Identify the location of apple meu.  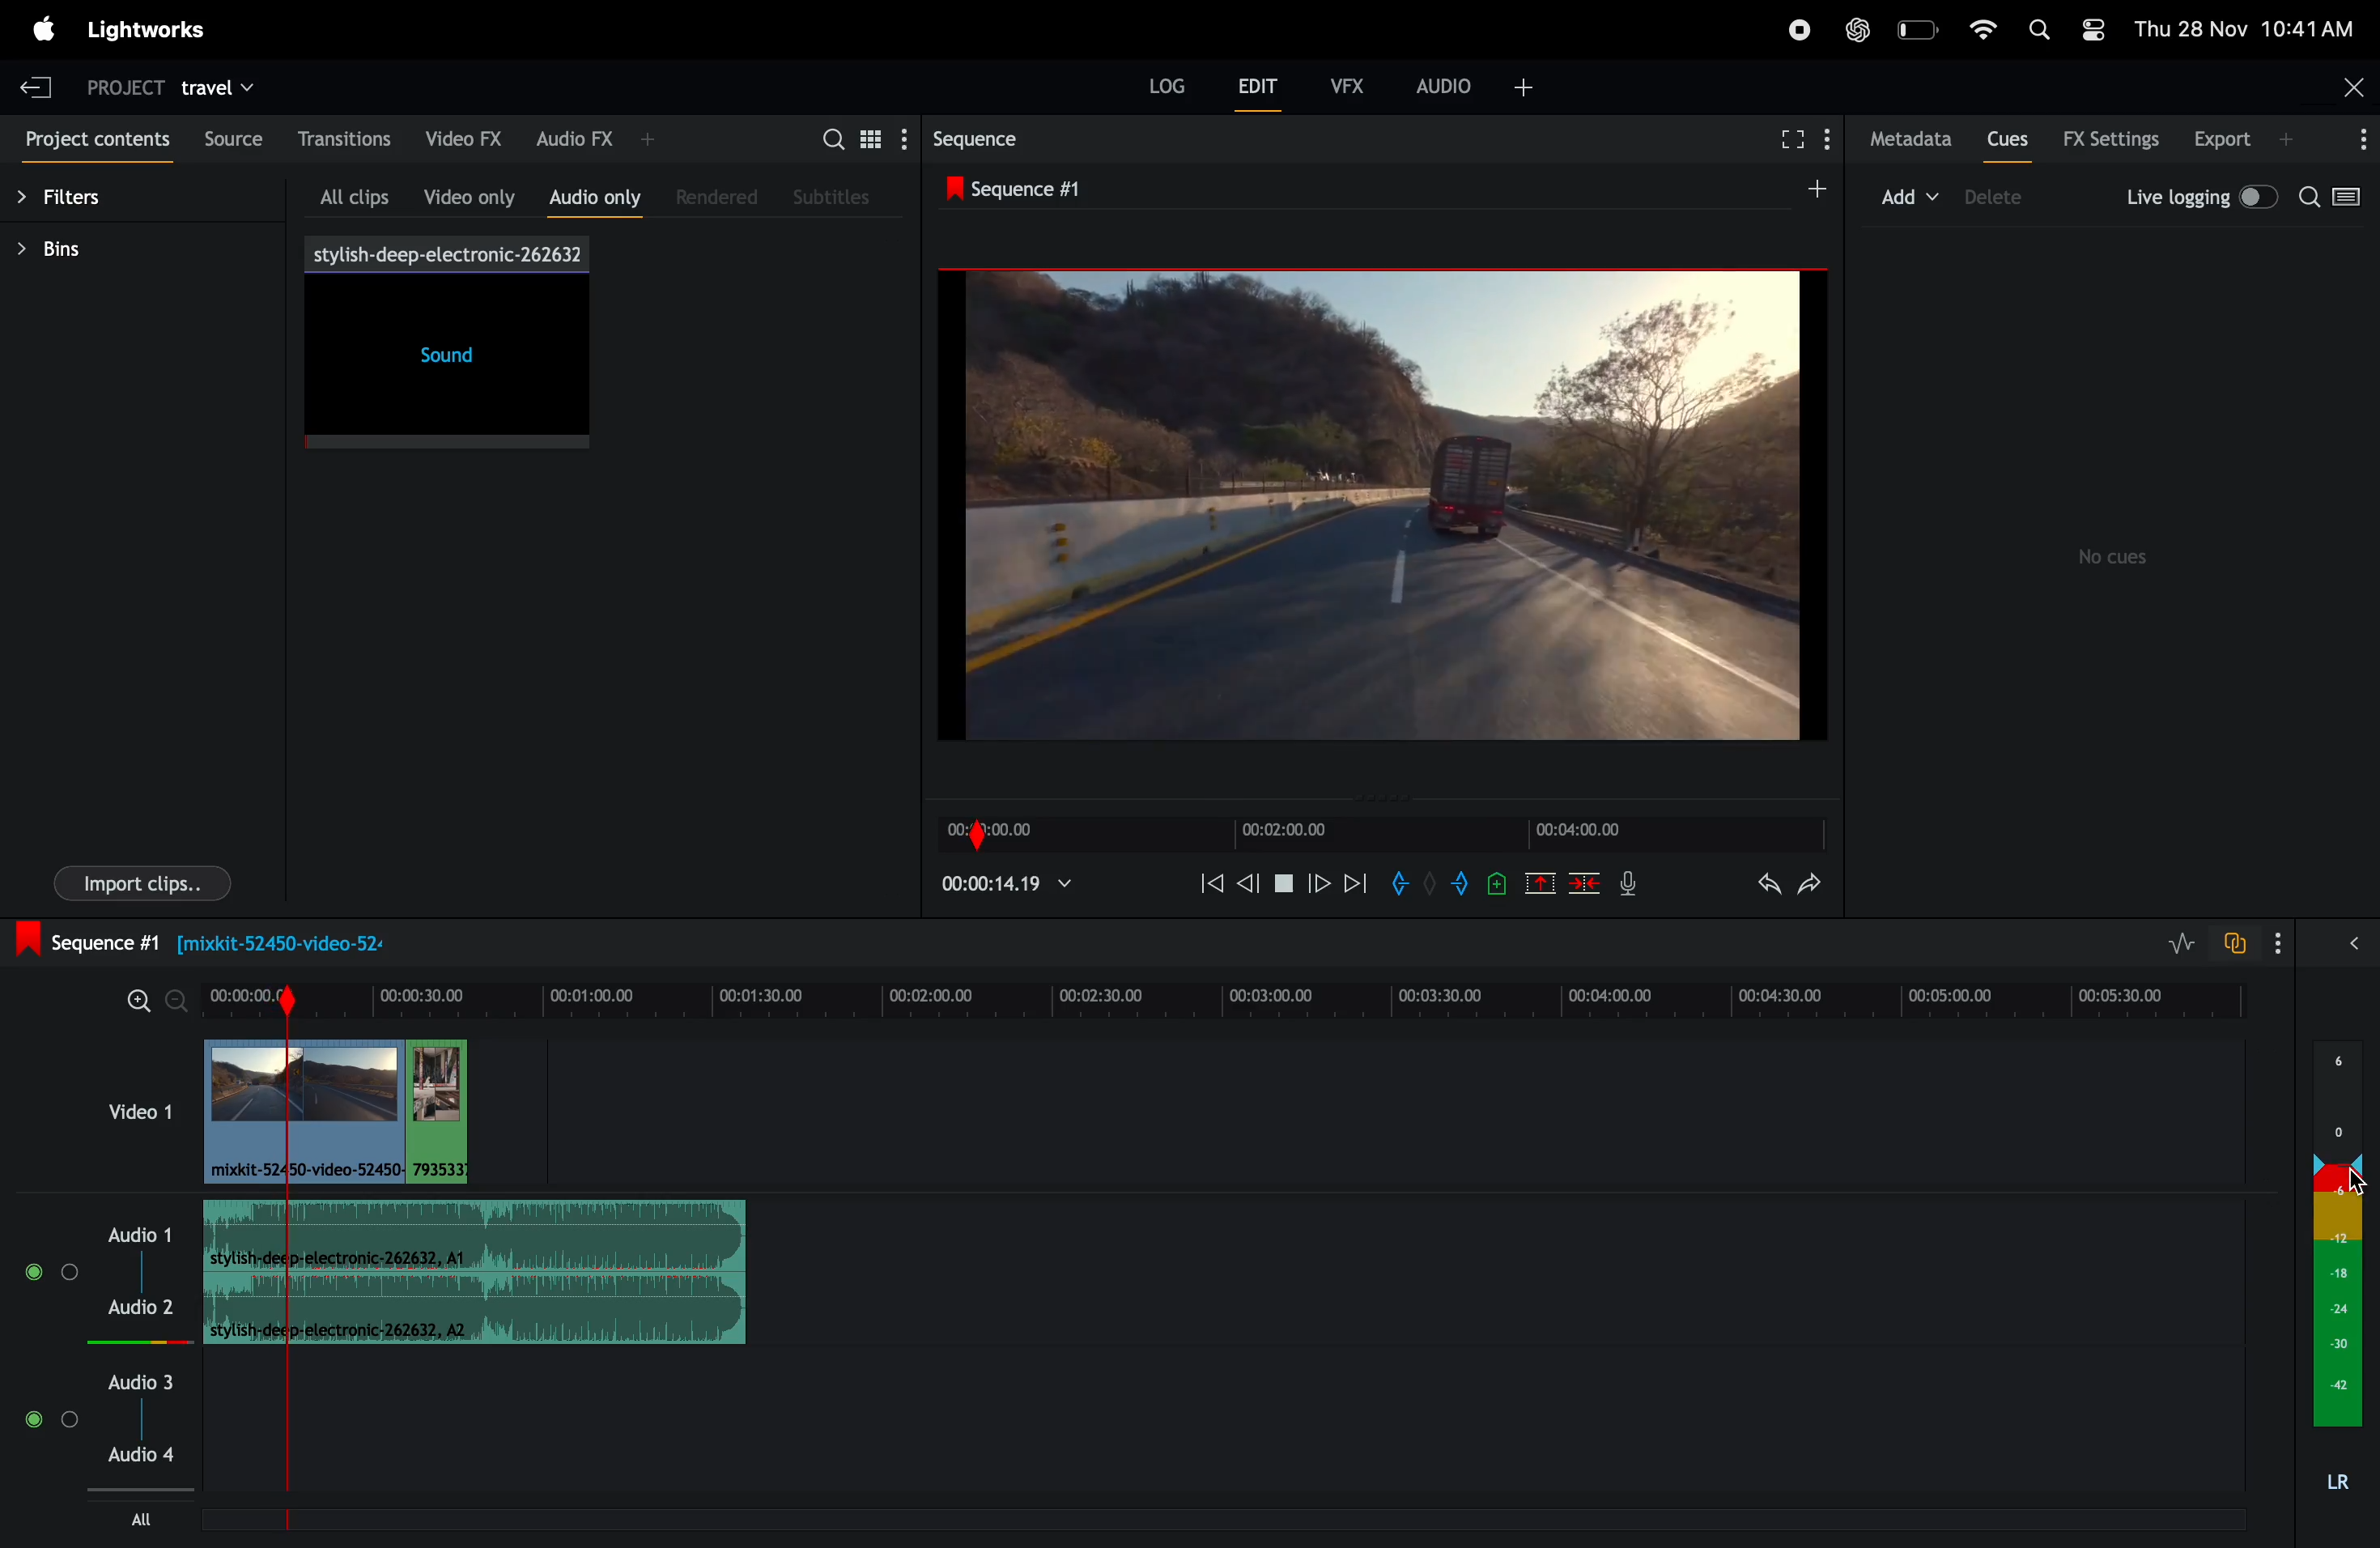
(44, 31).